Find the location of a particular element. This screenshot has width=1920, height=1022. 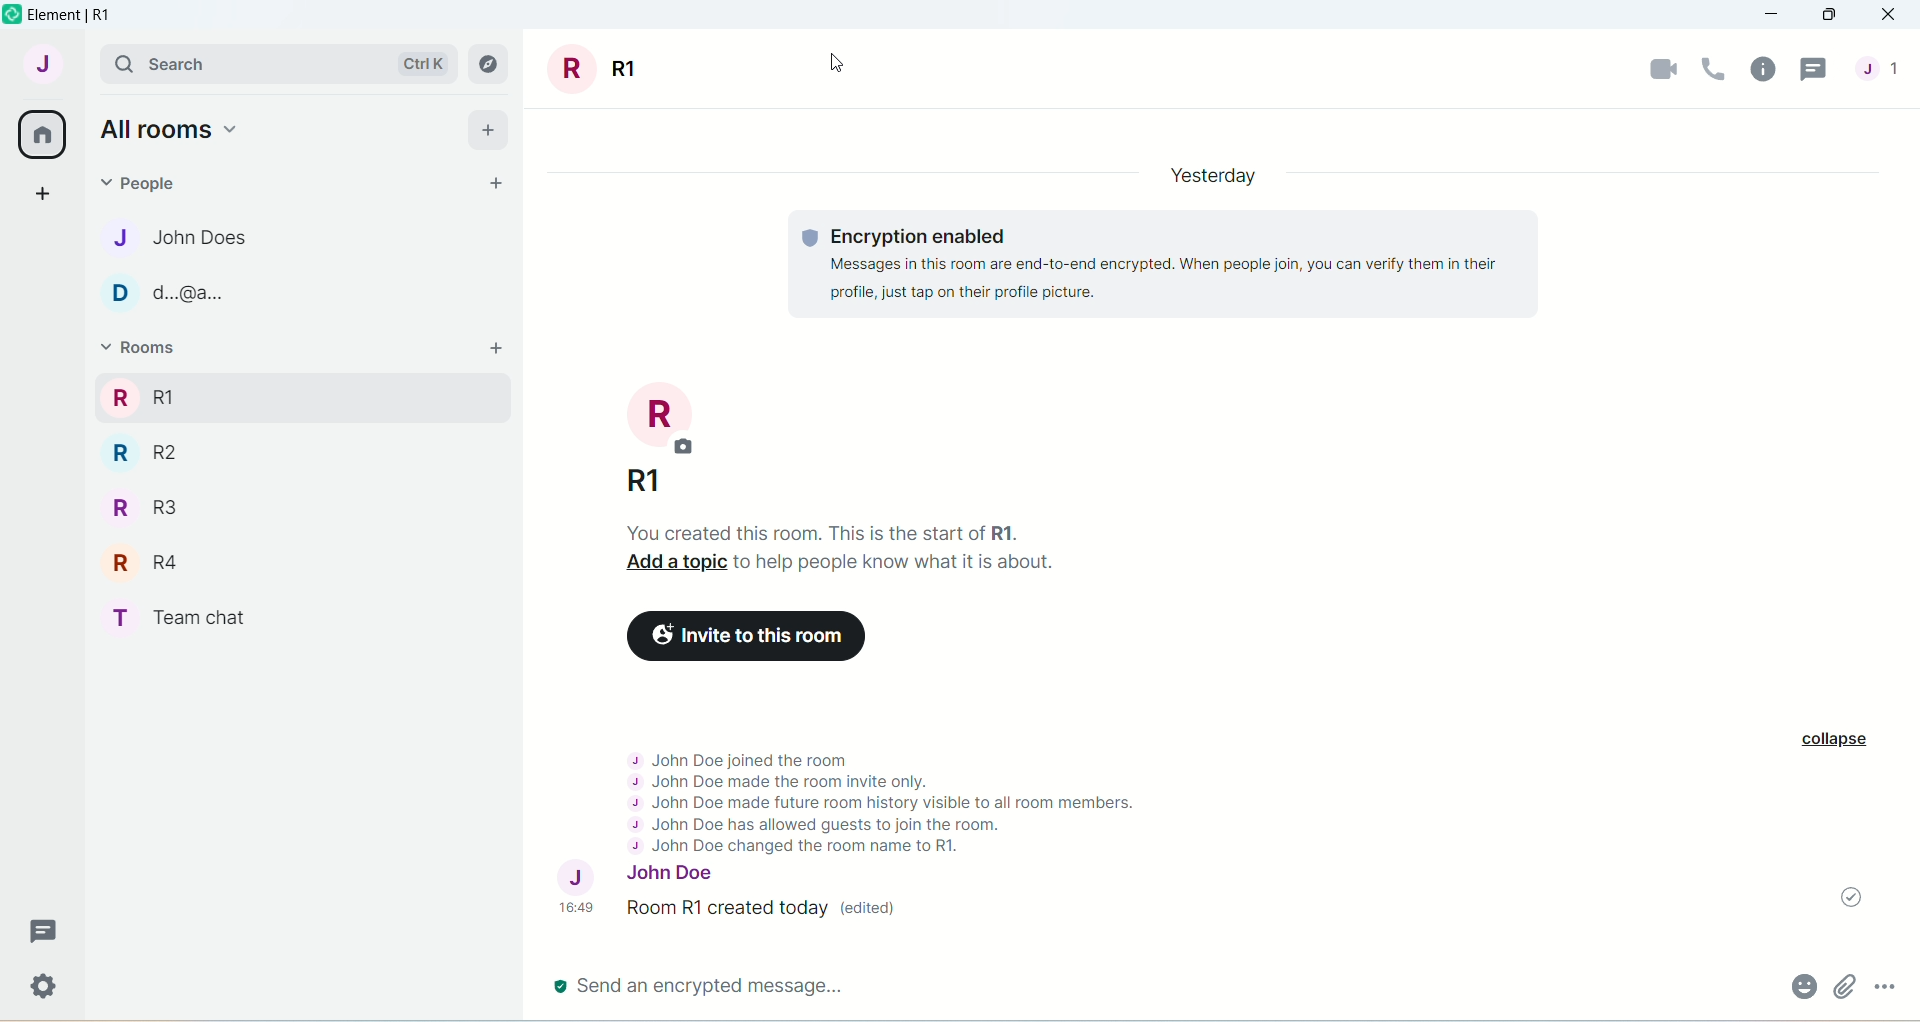

attachments is located at coordinates (1845, 990).